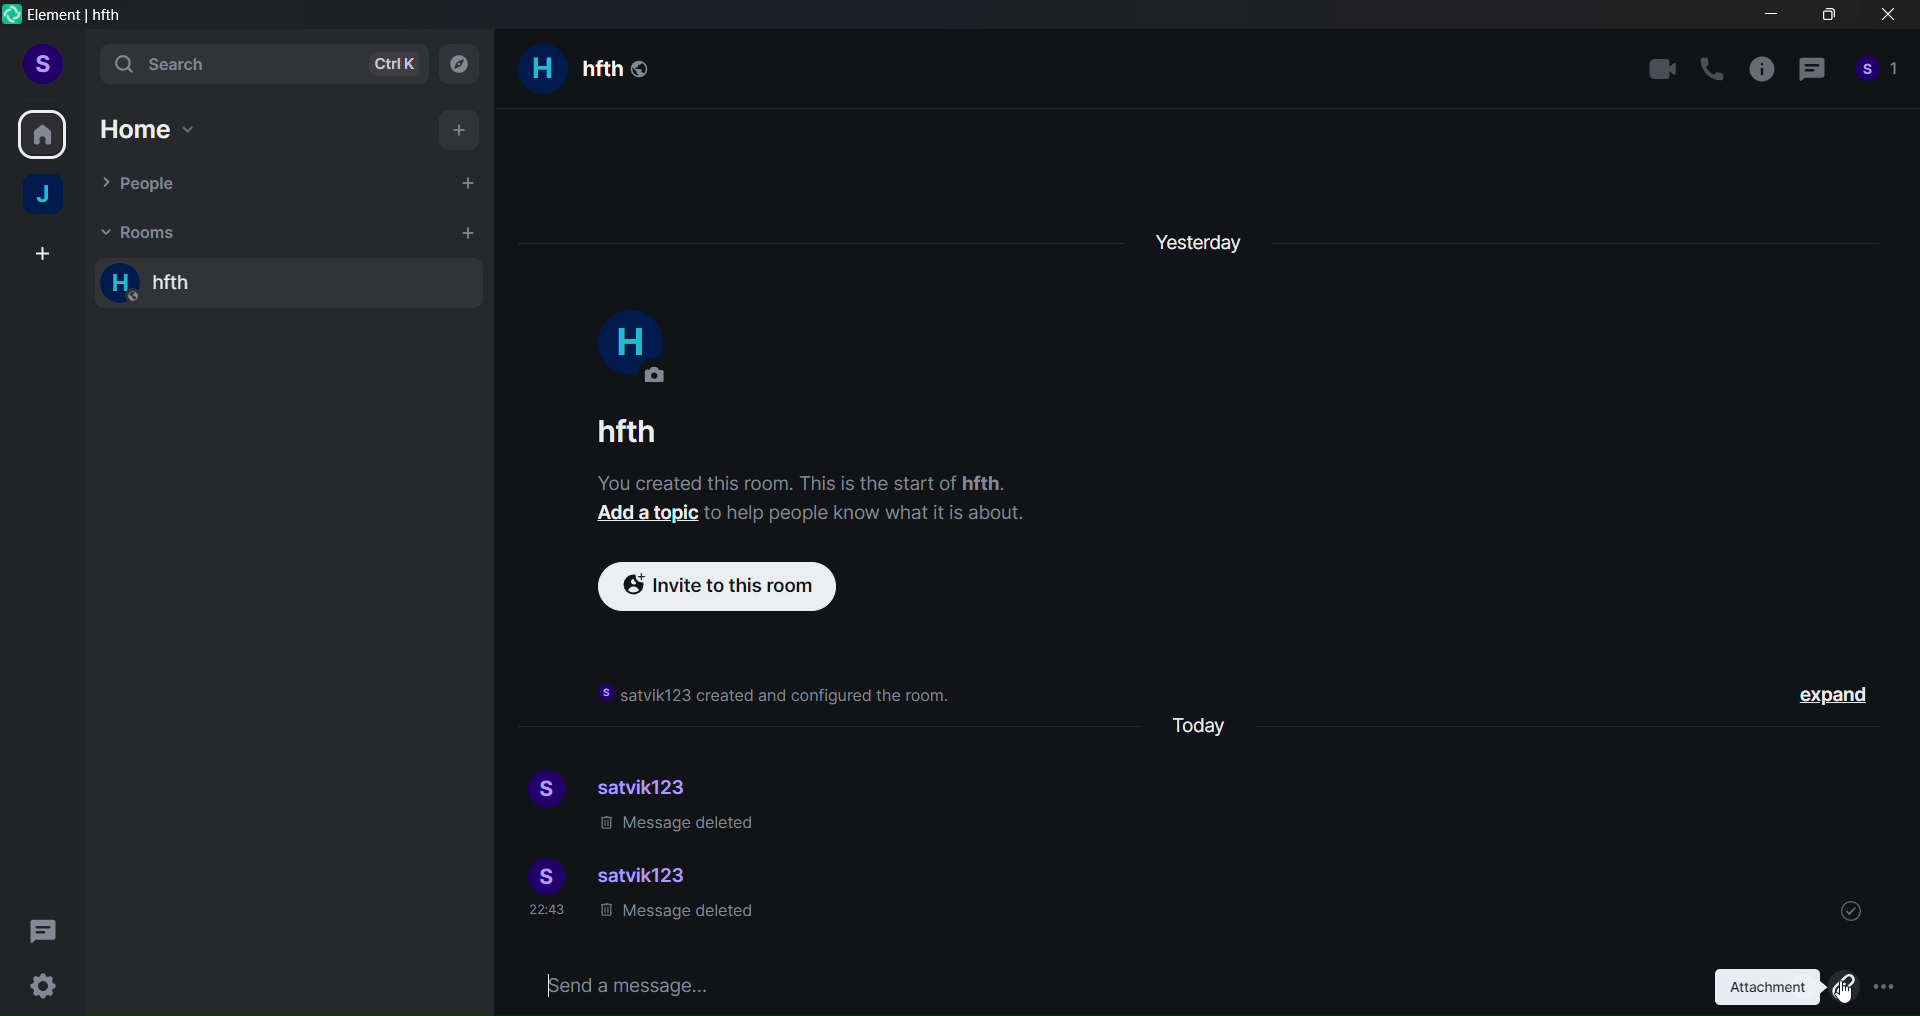 The height and width of the screenshot is (1016, 1920). I want to click on name, so click(622, 431).